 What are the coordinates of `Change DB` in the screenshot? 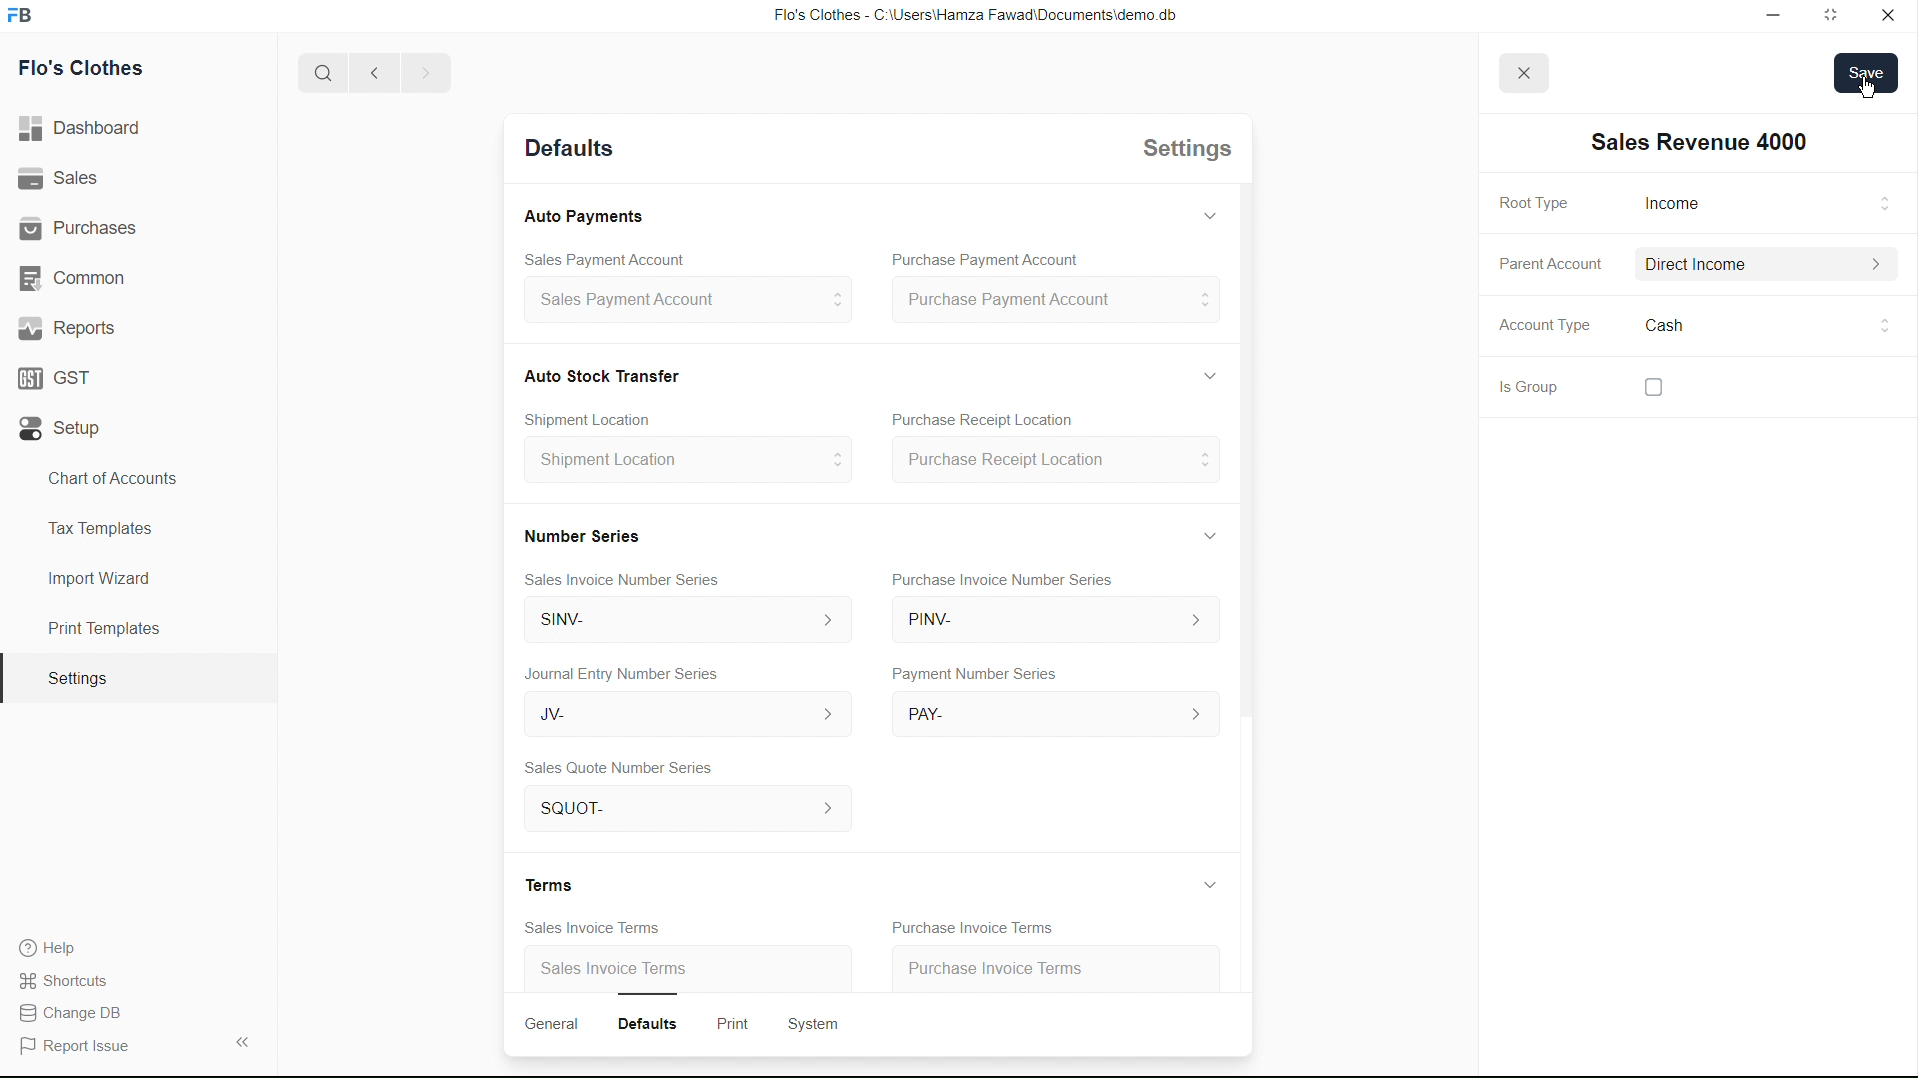 It's located at (77, 1014).